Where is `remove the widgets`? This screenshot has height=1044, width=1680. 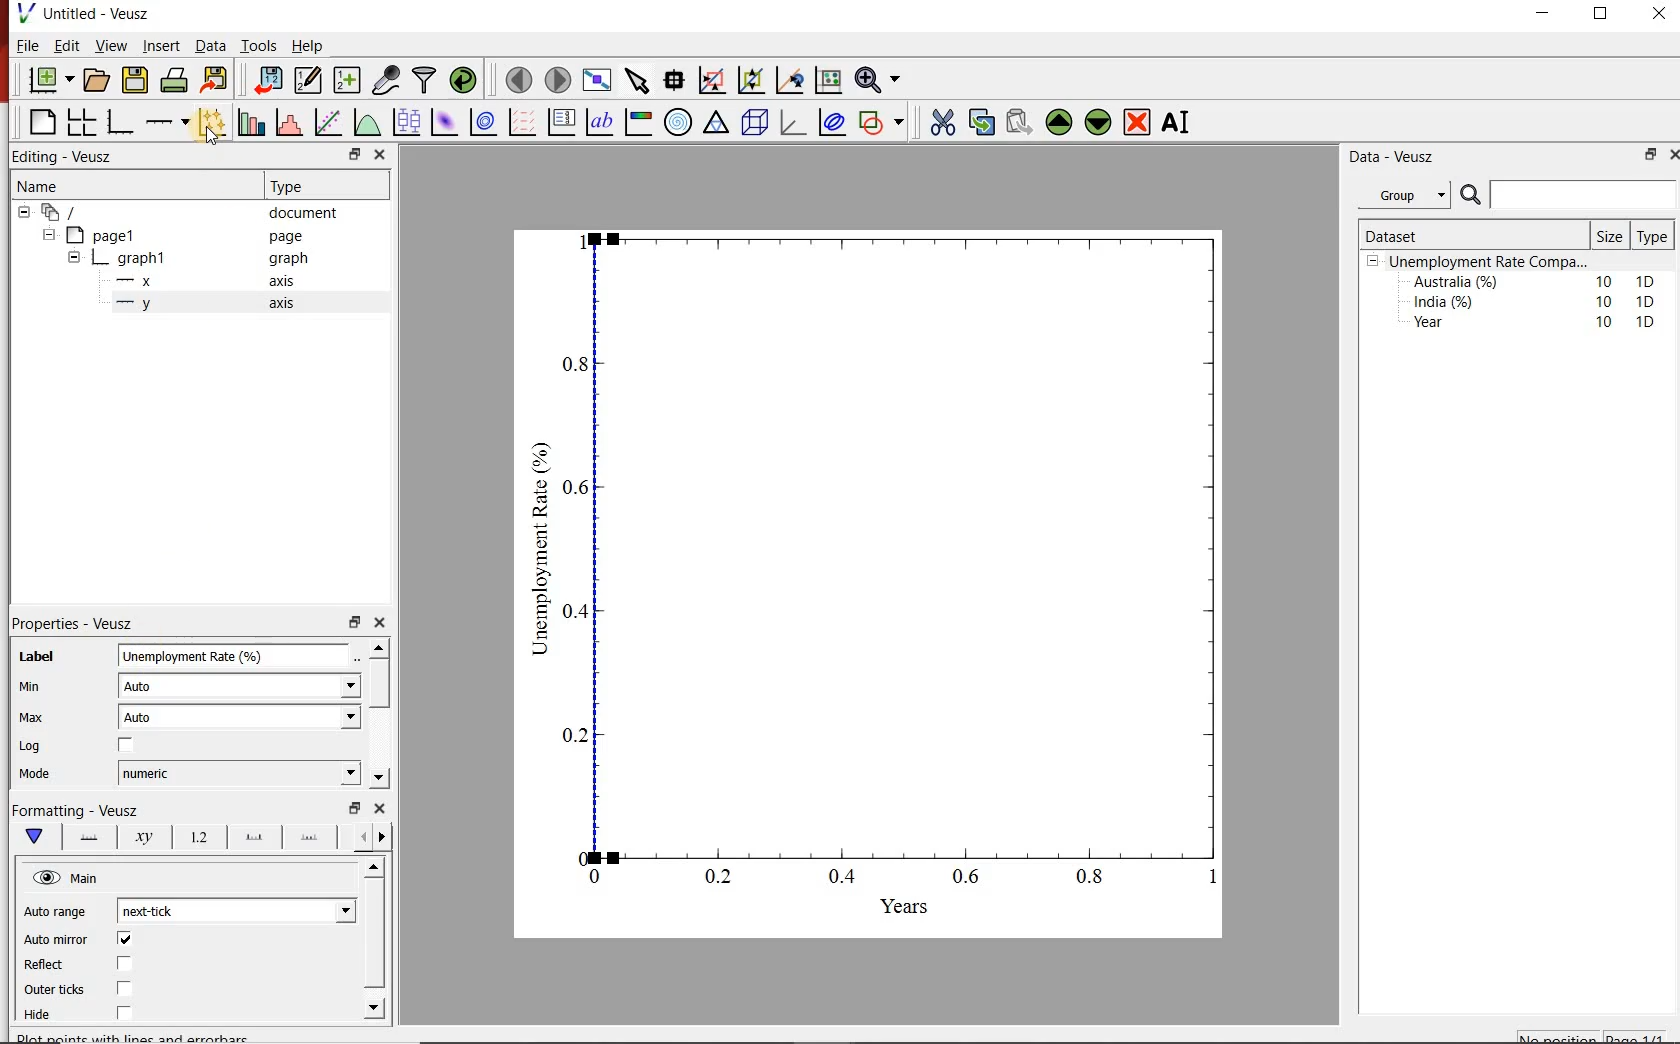 remove the widgets is located at coordinates (1137, 122).